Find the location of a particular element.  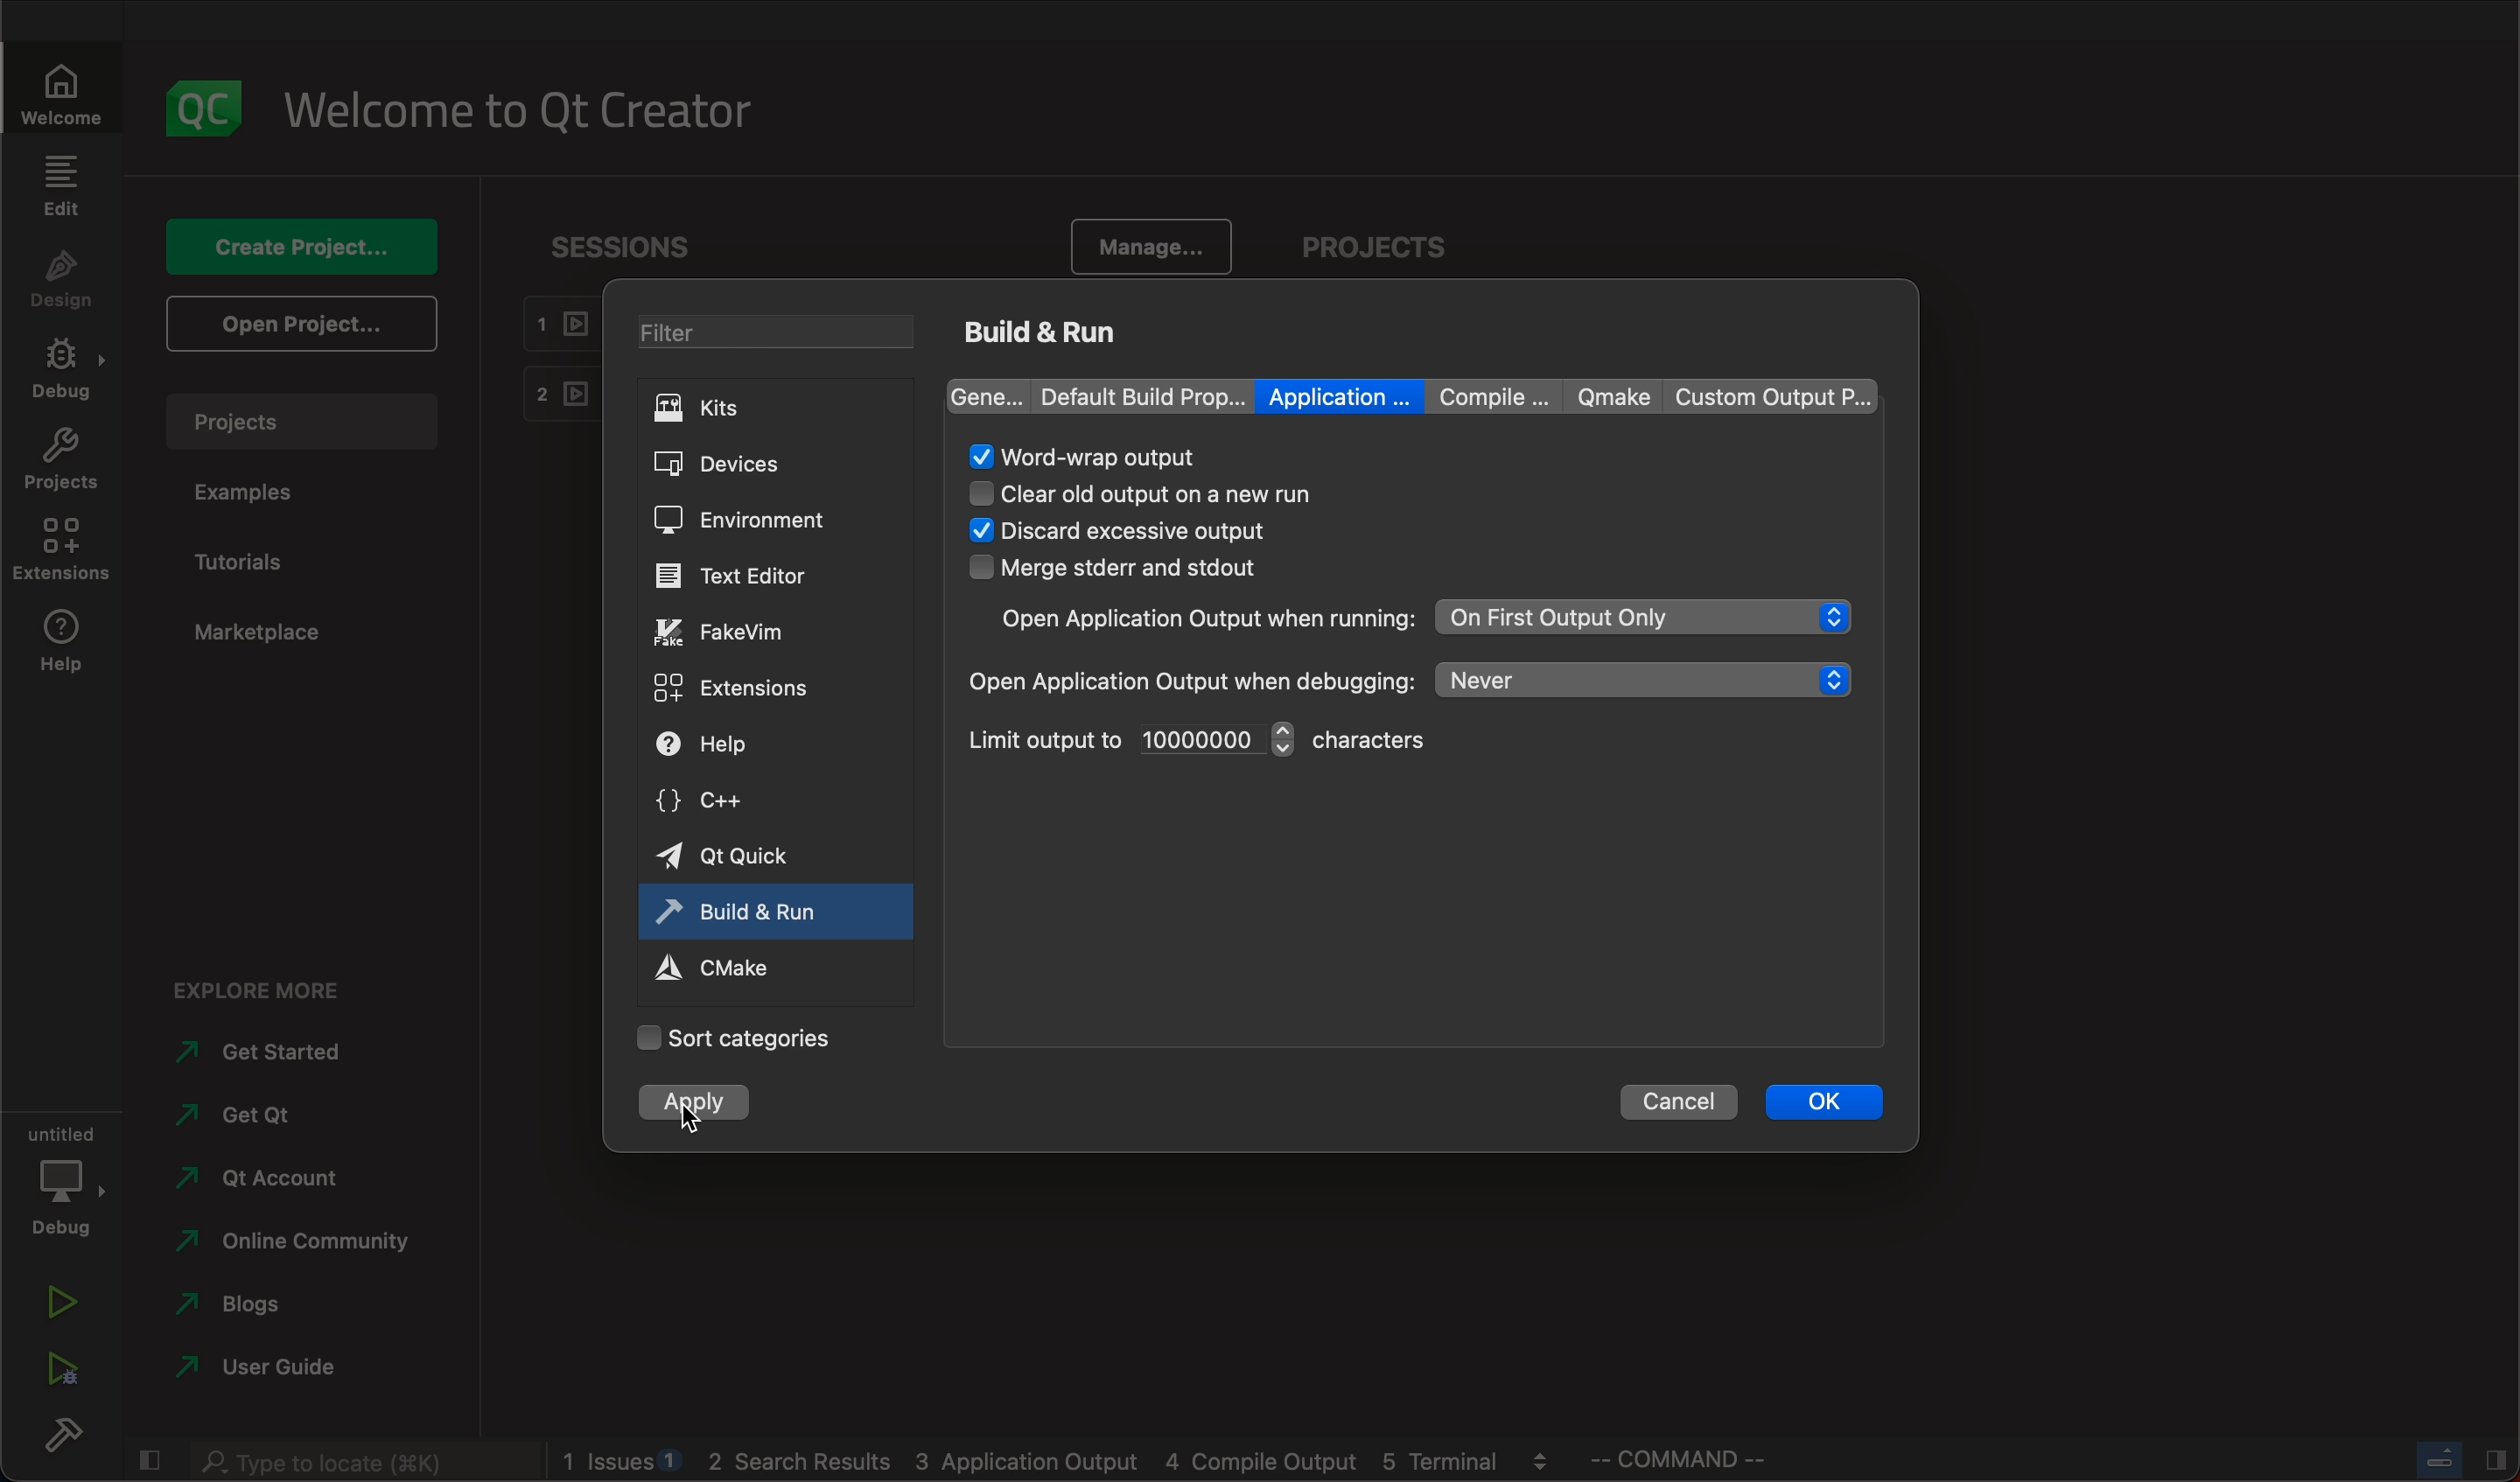

compile is located at coordinates (1489, 398).